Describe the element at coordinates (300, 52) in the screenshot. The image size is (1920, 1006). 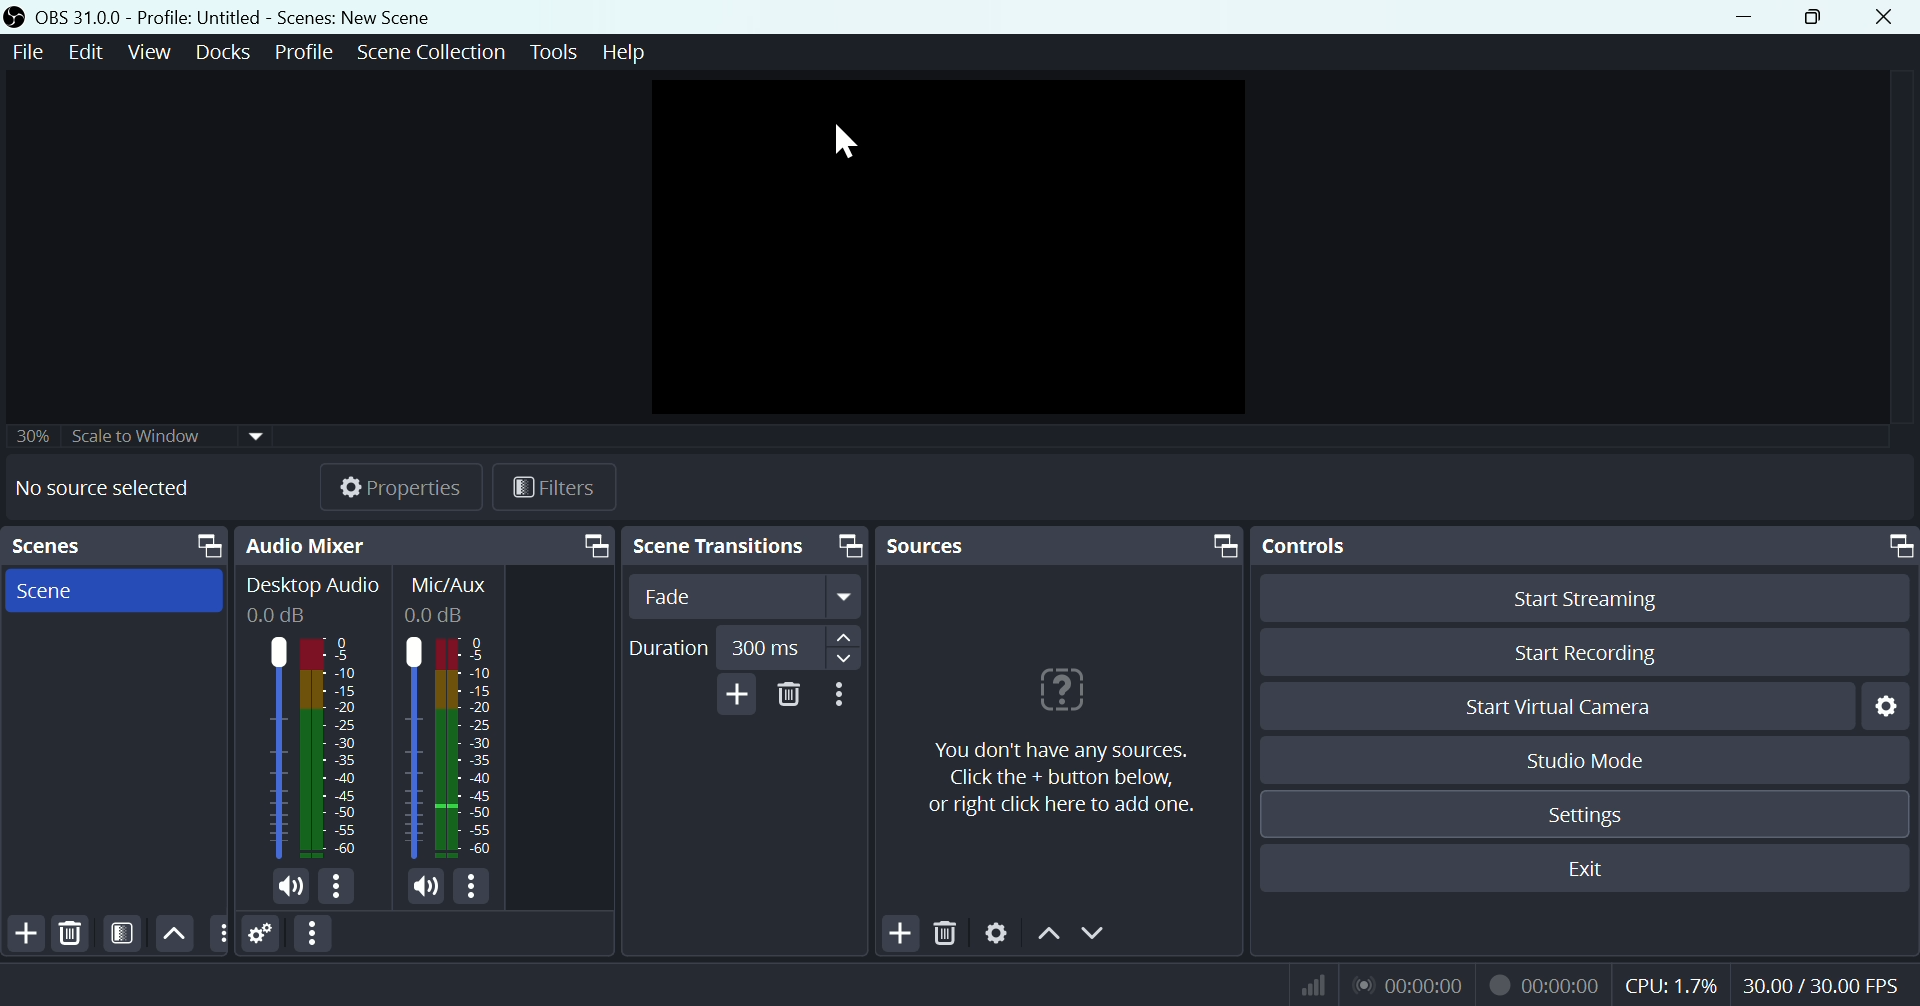
I see `Profile` at that location.